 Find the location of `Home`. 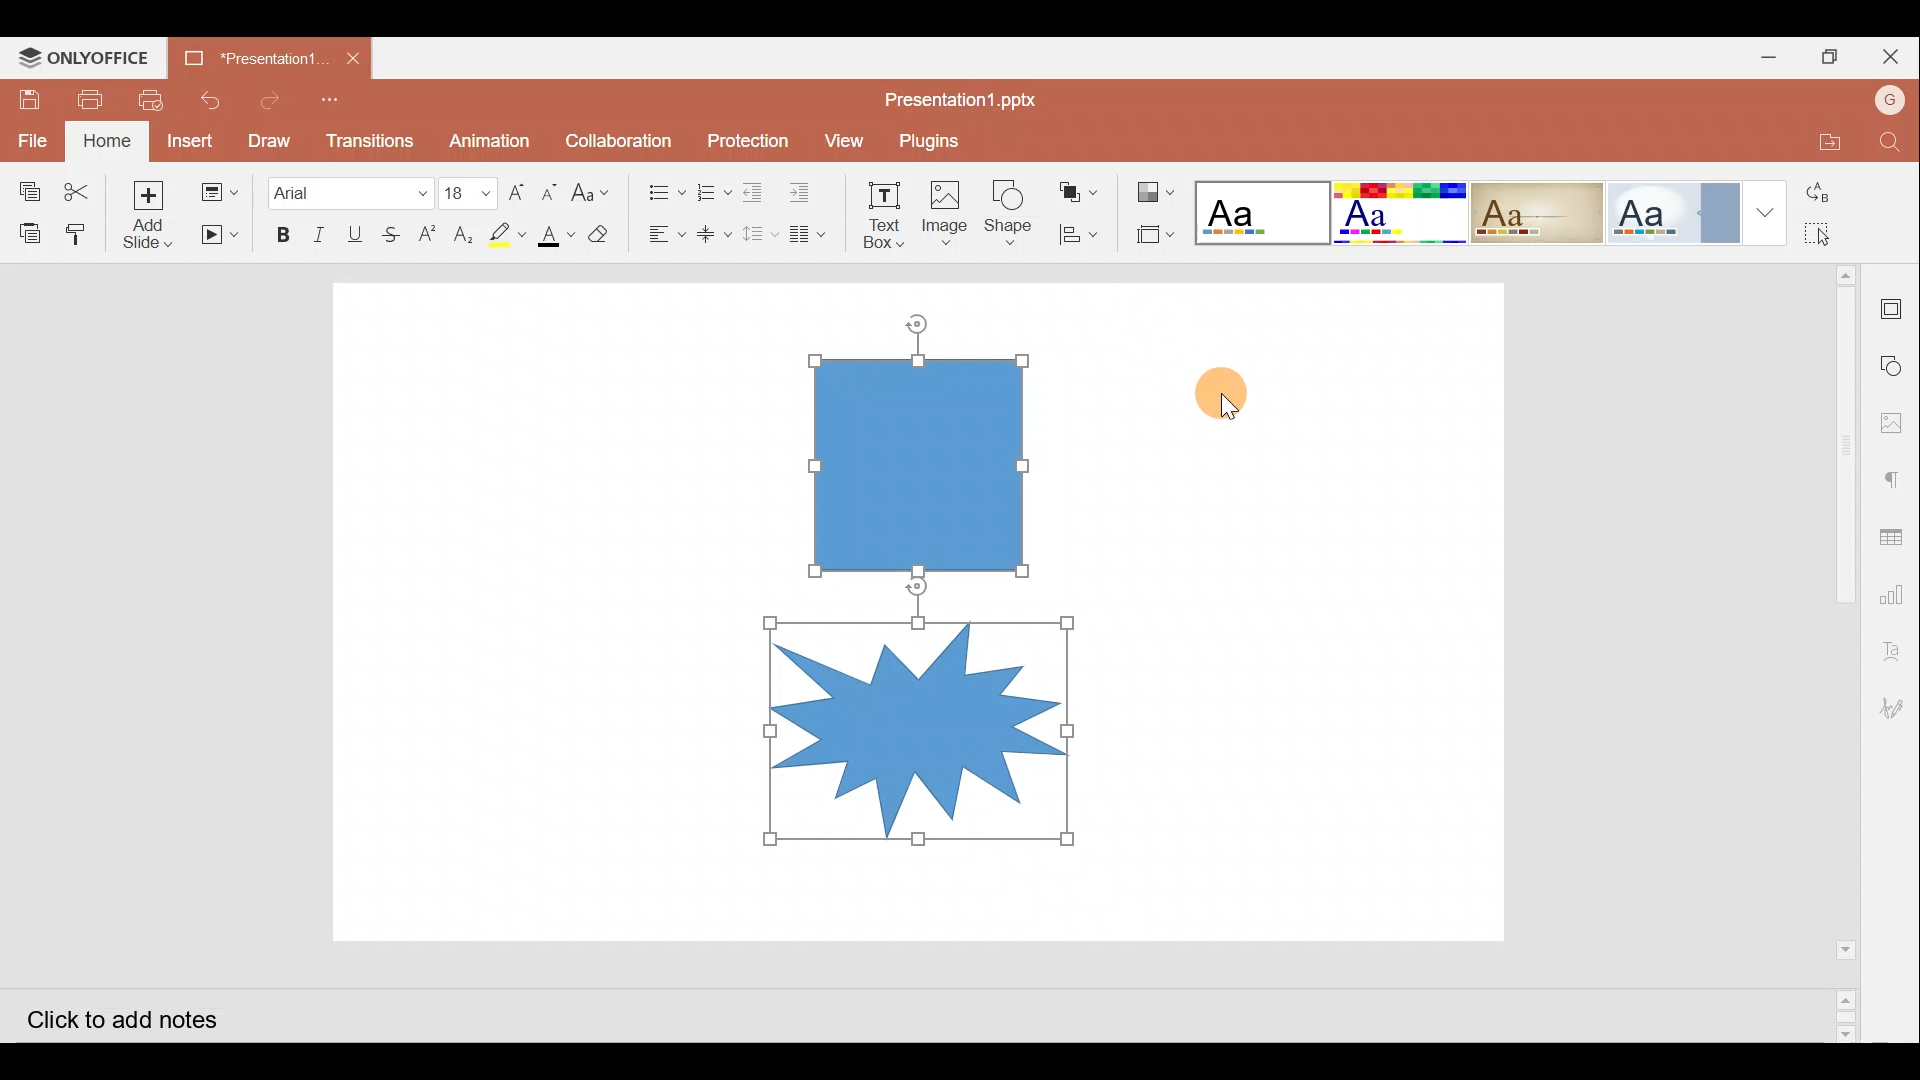

Home is located at coordinates (107, 141).